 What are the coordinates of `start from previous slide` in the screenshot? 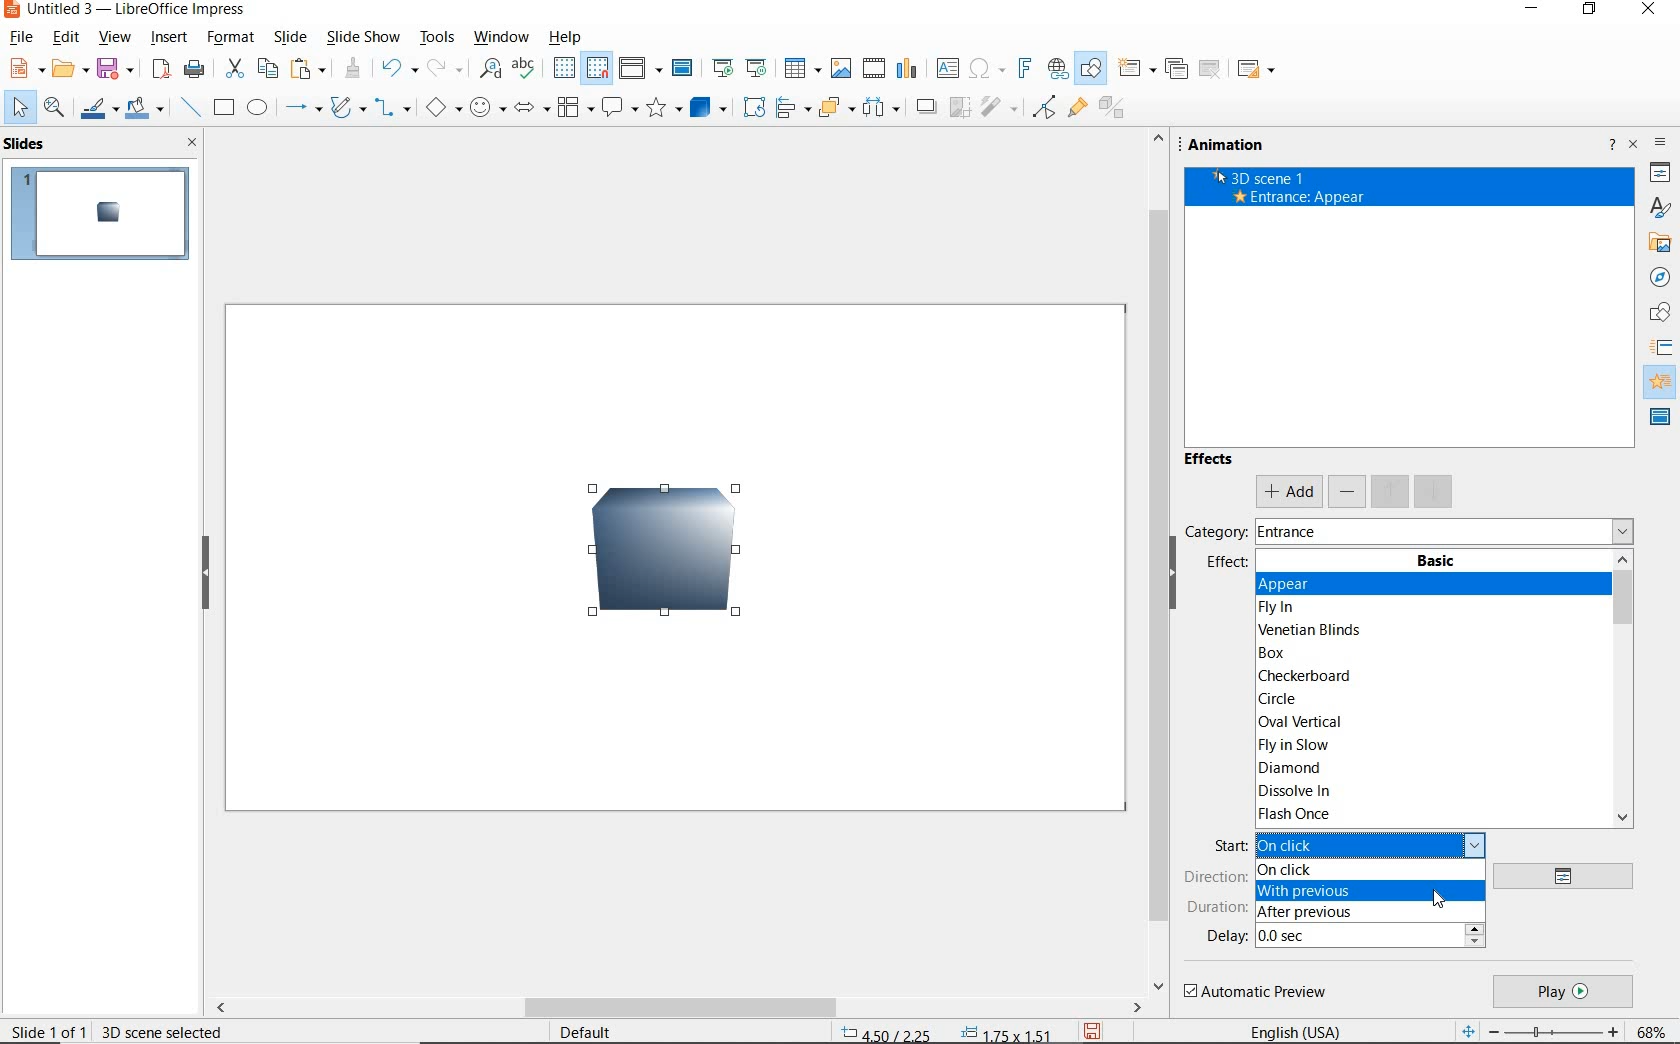 It's located at (722, 67).